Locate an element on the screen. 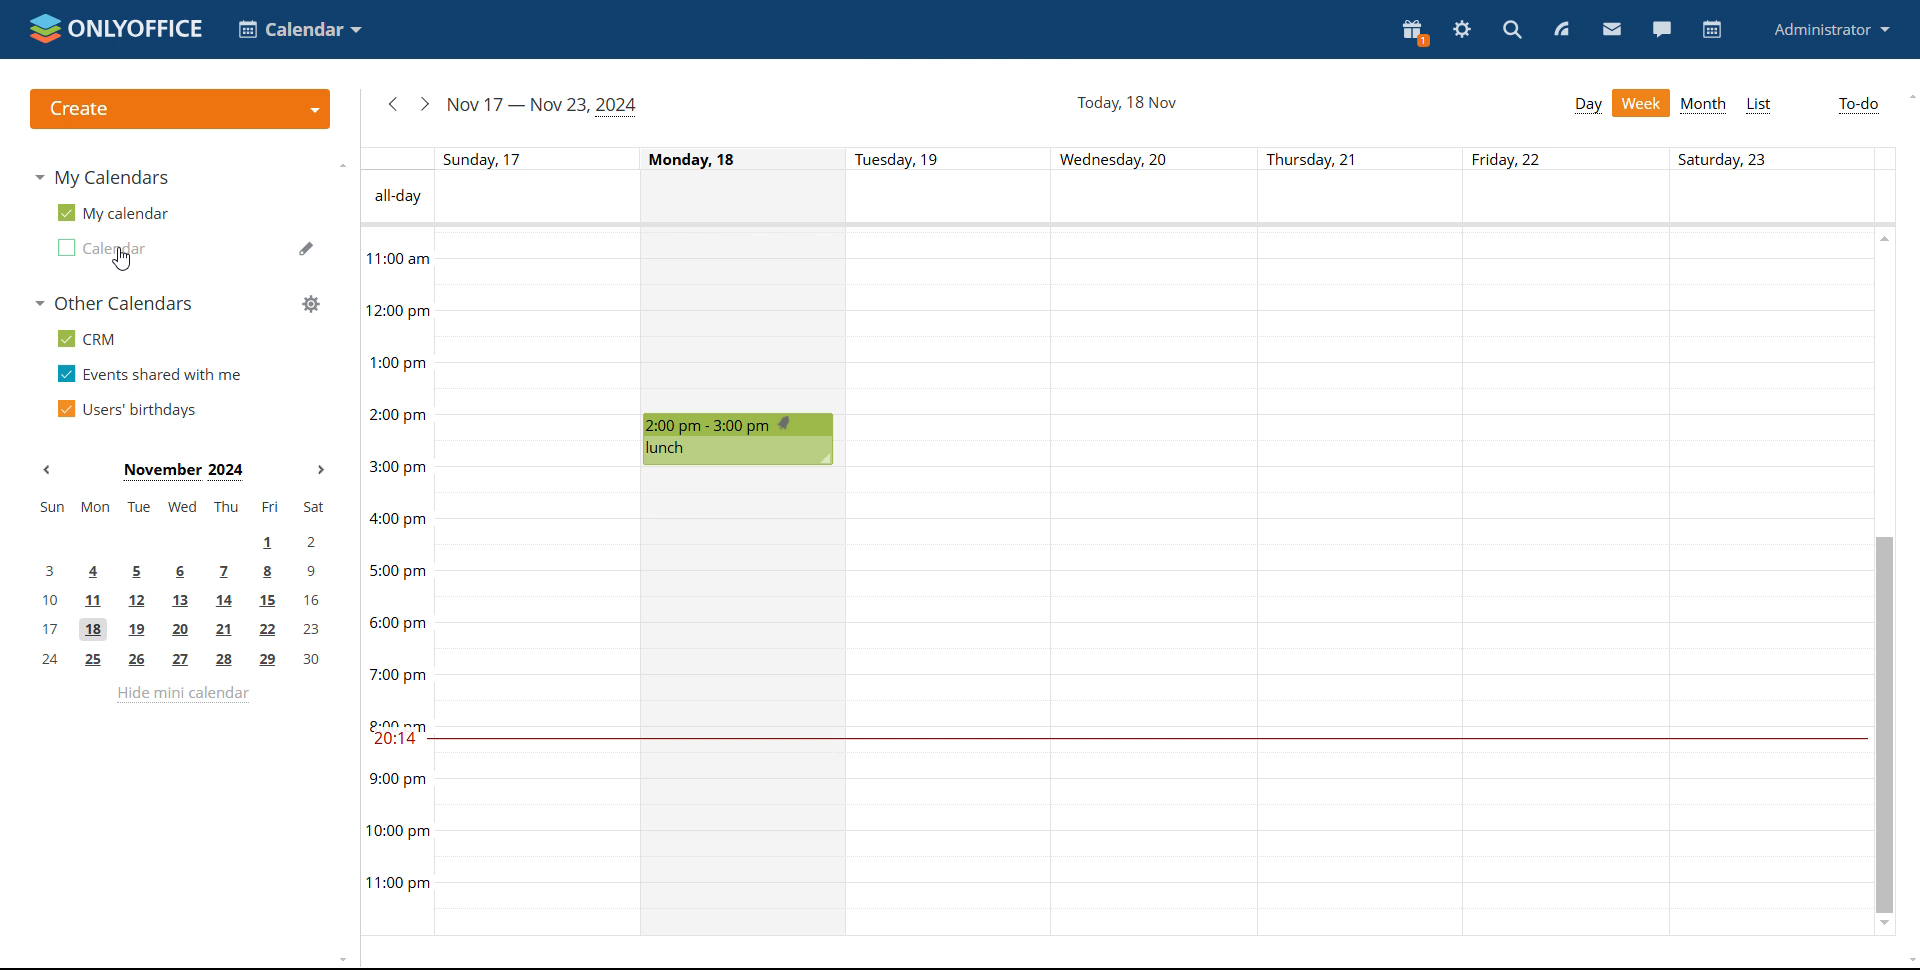 This screenshot has width=1920, height=970. Tuesday is located at coordinates (953, 584).